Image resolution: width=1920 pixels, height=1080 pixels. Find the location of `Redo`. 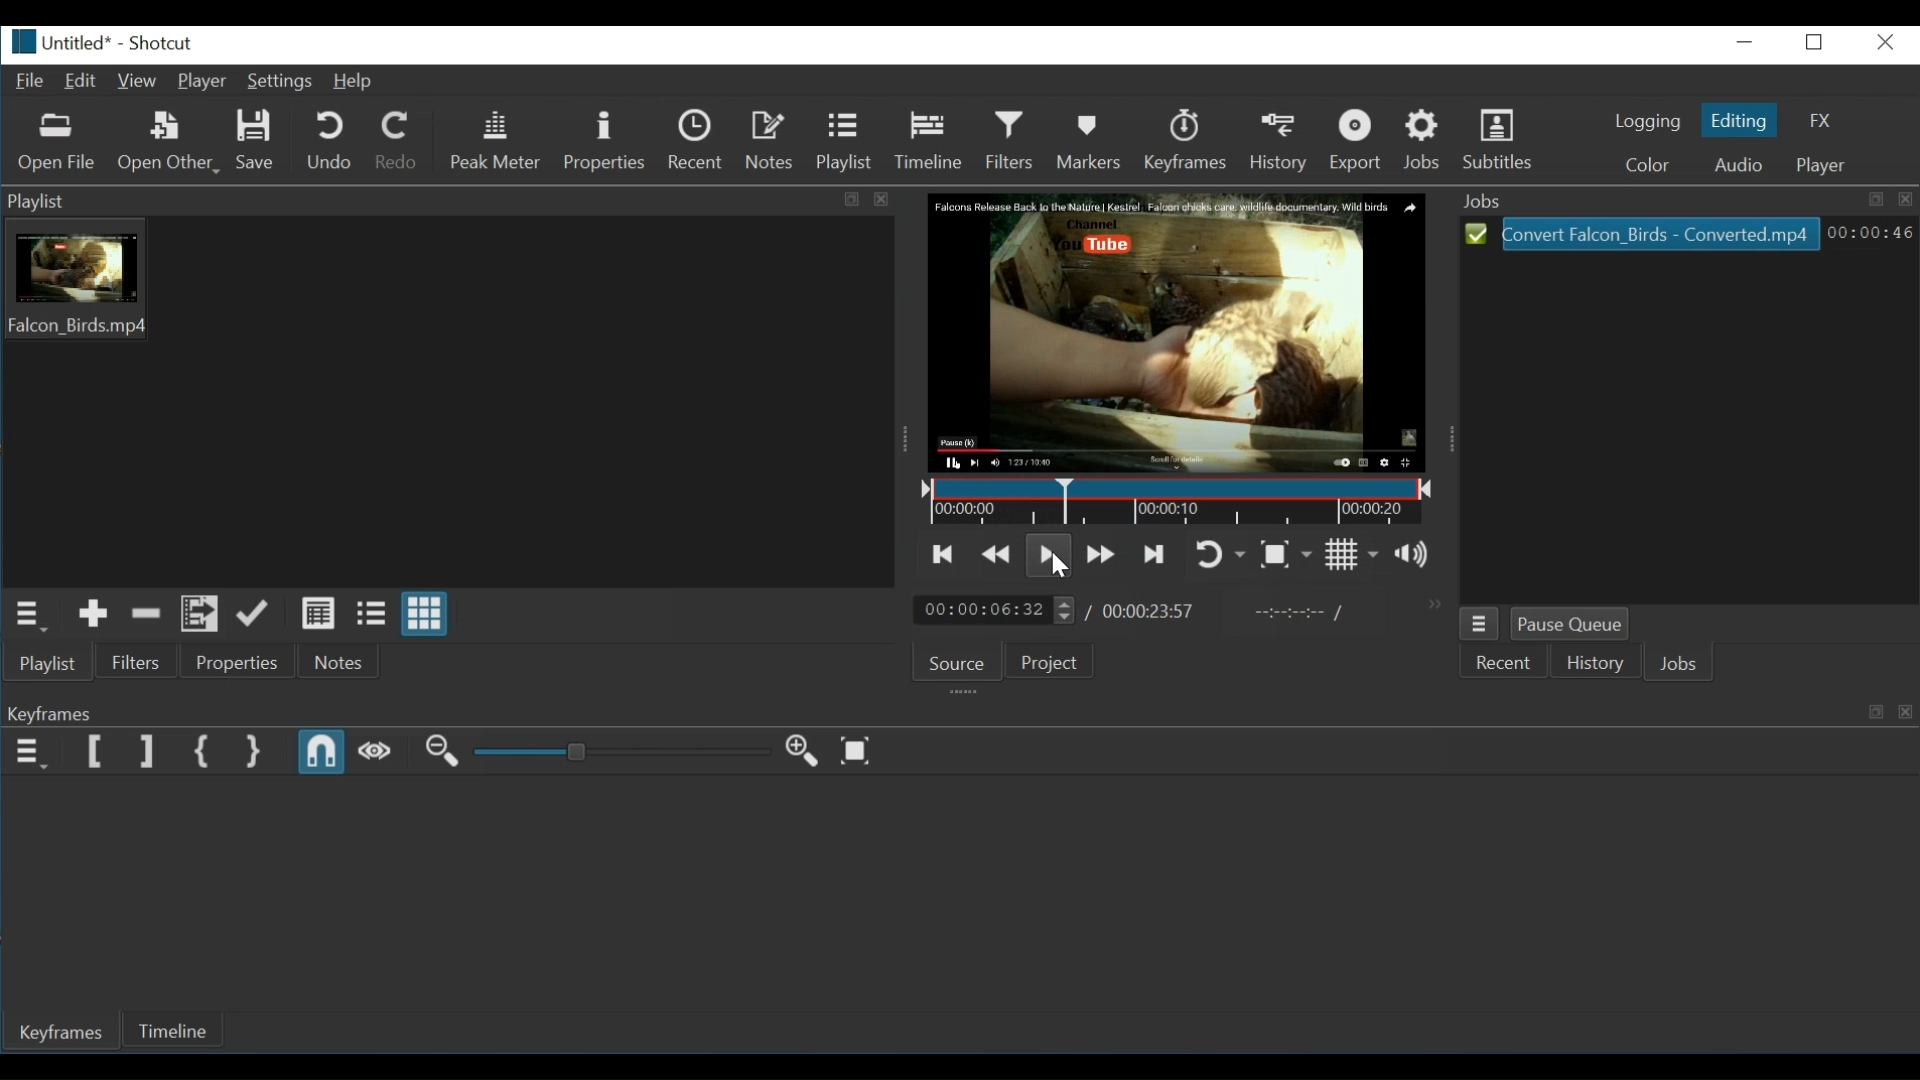

Redo is located at coordinates (399, 141).